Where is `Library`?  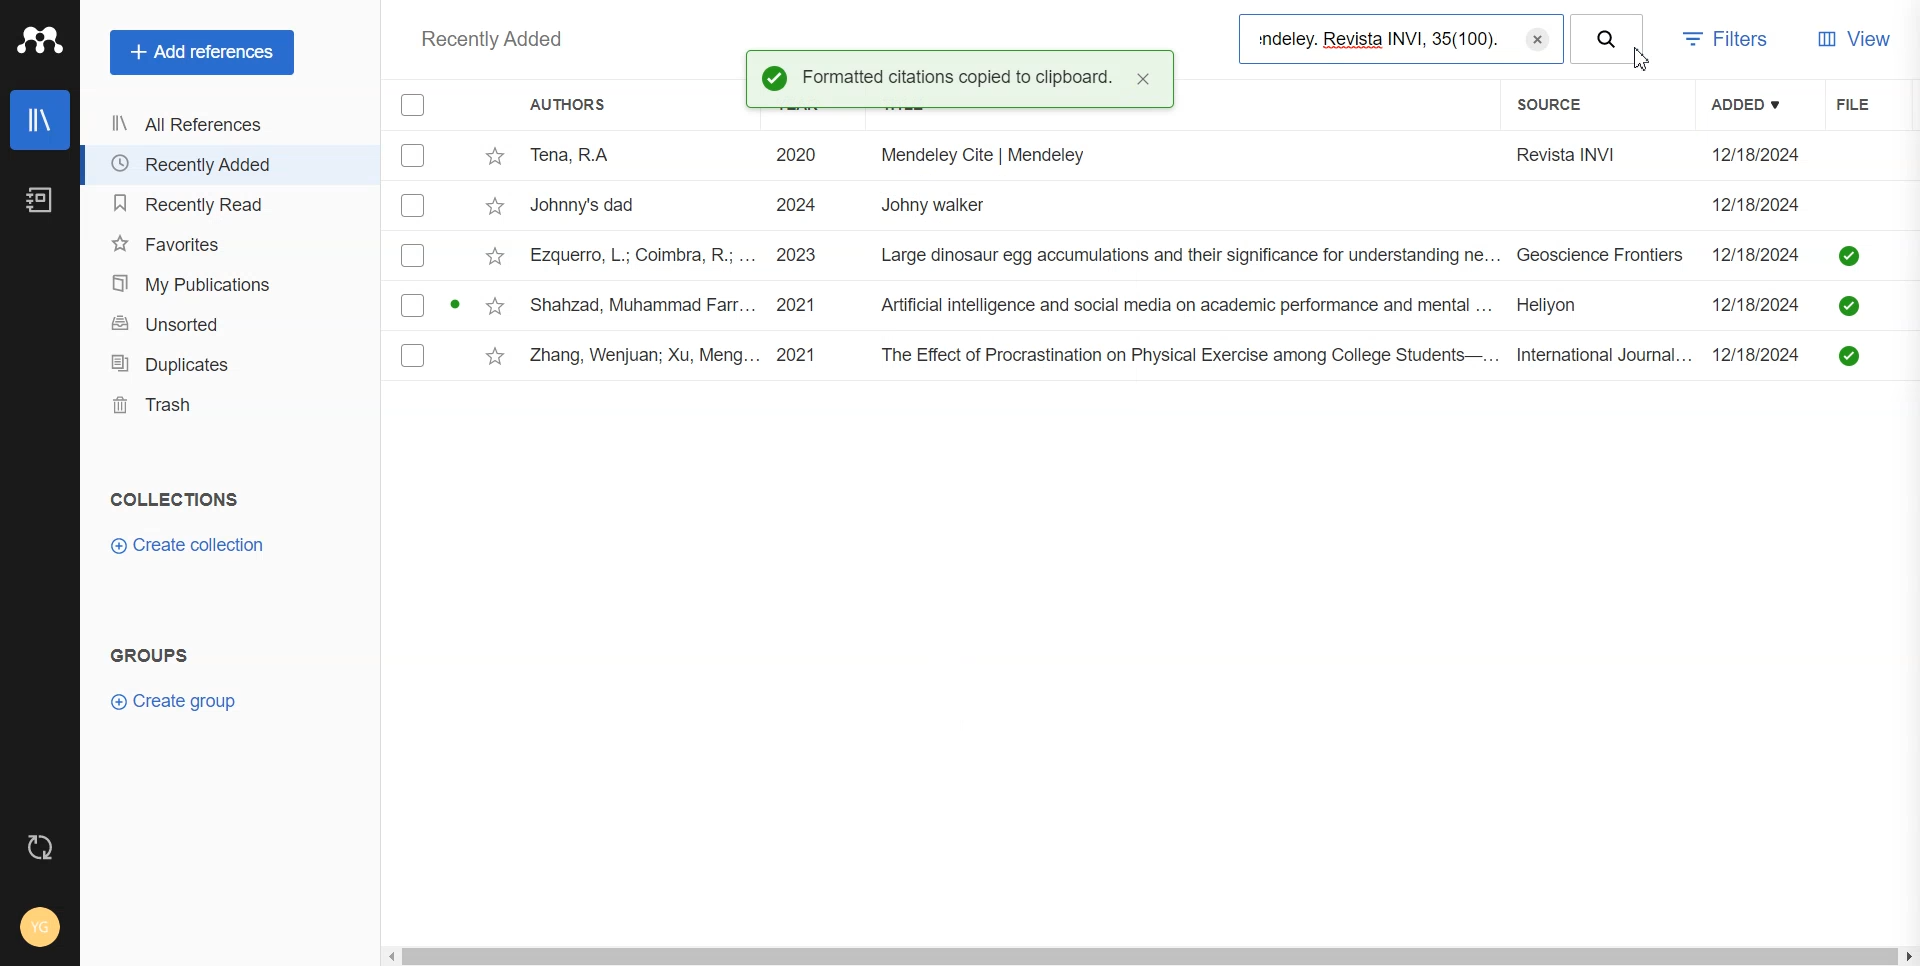 Library is located at coordinates (41, 120).